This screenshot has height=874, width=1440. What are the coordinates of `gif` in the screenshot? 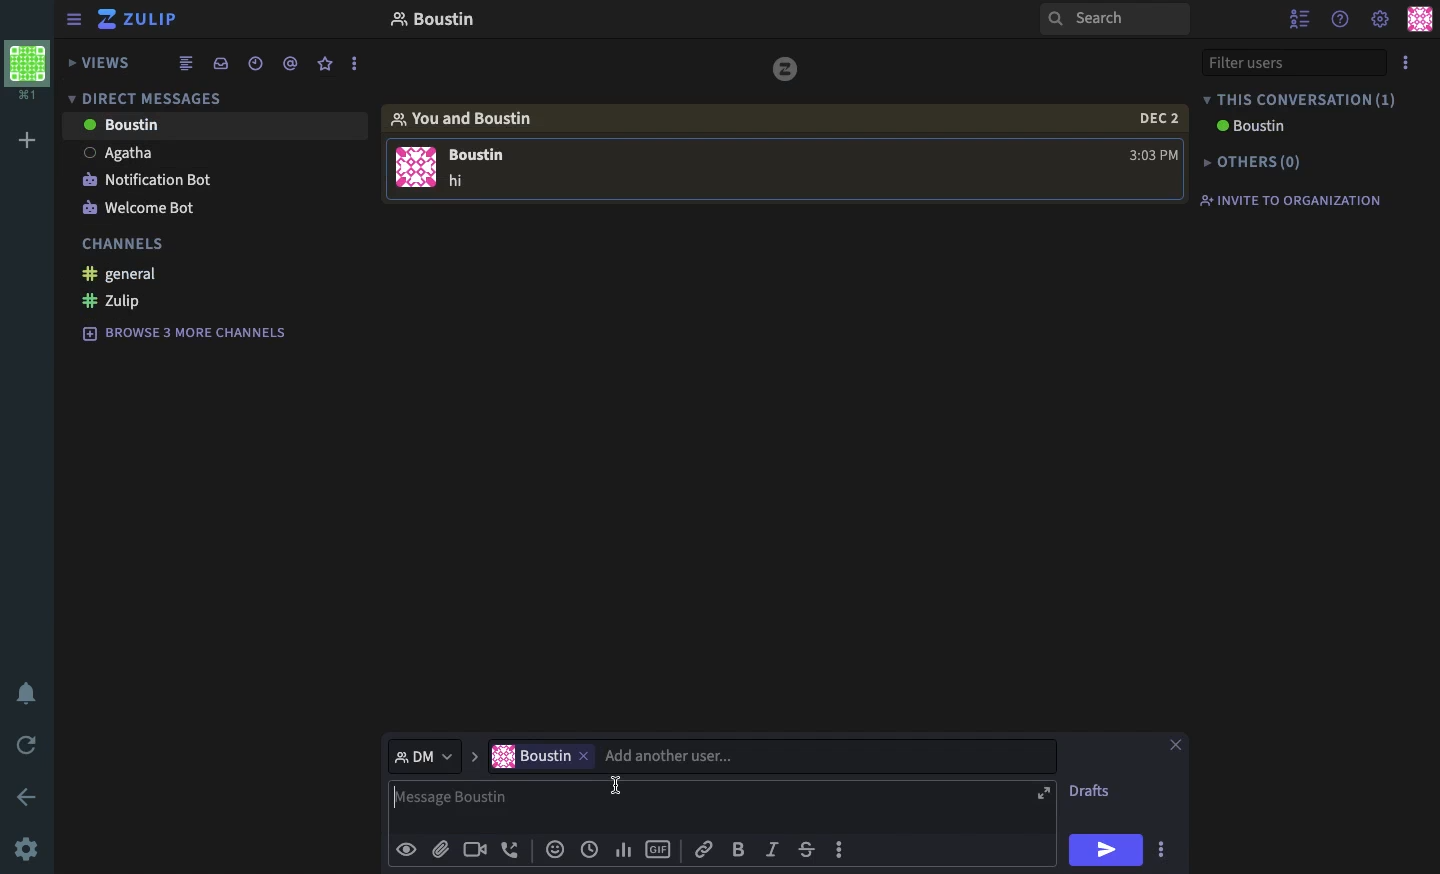 It's located at (660, 849).